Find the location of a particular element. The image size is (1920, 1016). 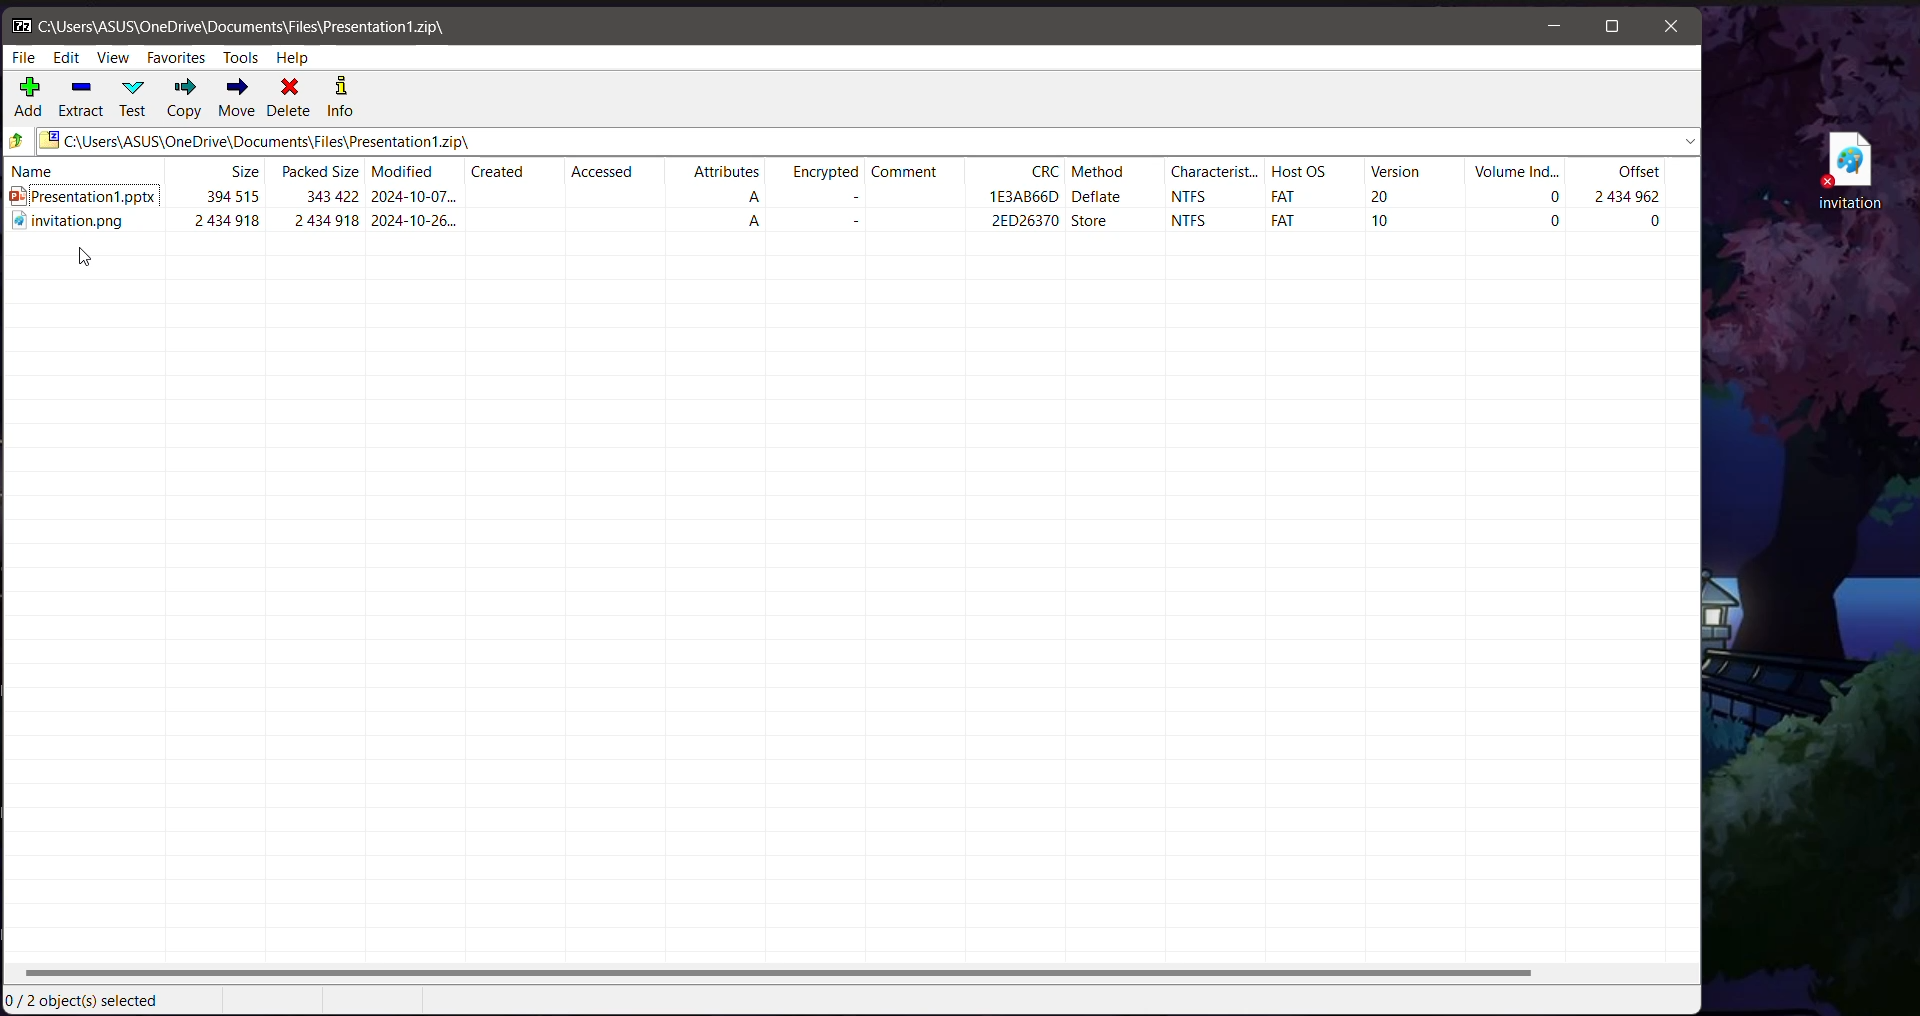

Offset is located at coordinates (1616, 171).